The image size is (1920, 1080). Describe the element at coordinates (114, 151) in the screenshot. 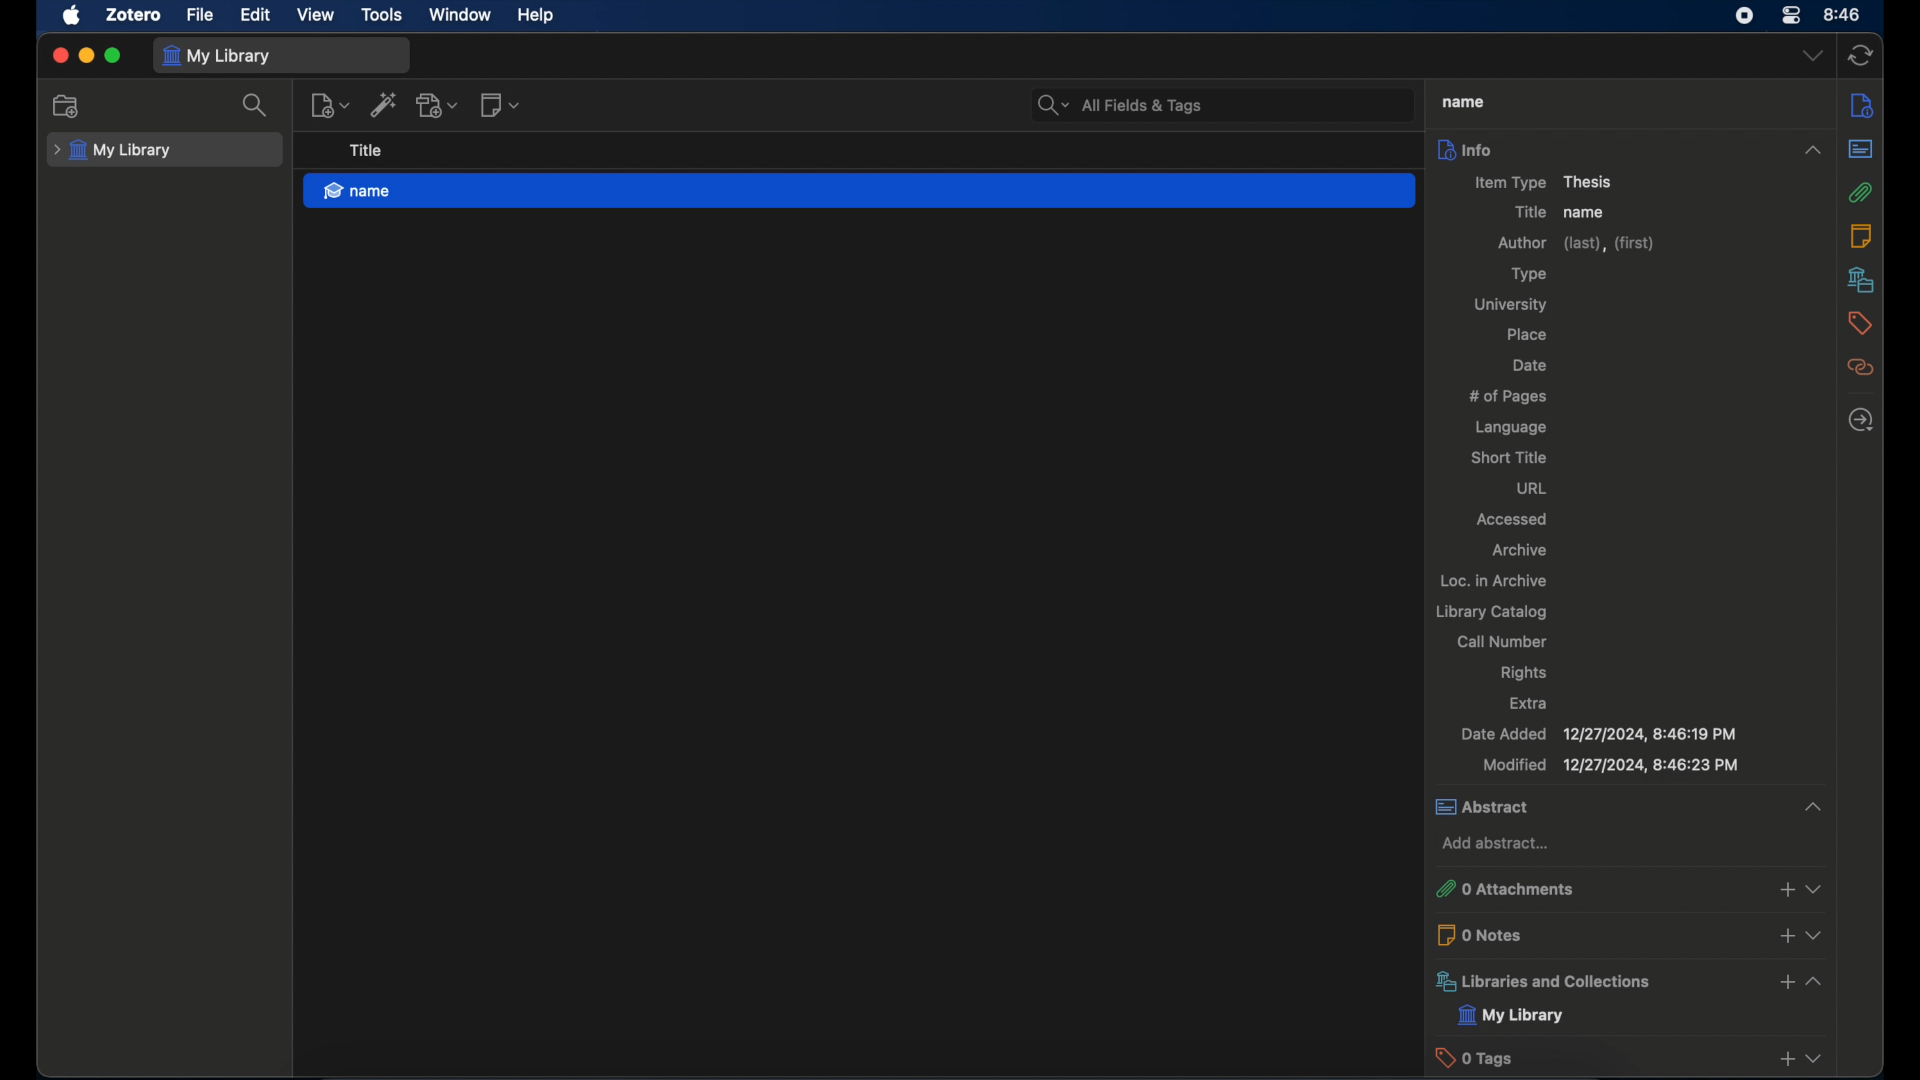

I see `my library` at that location.